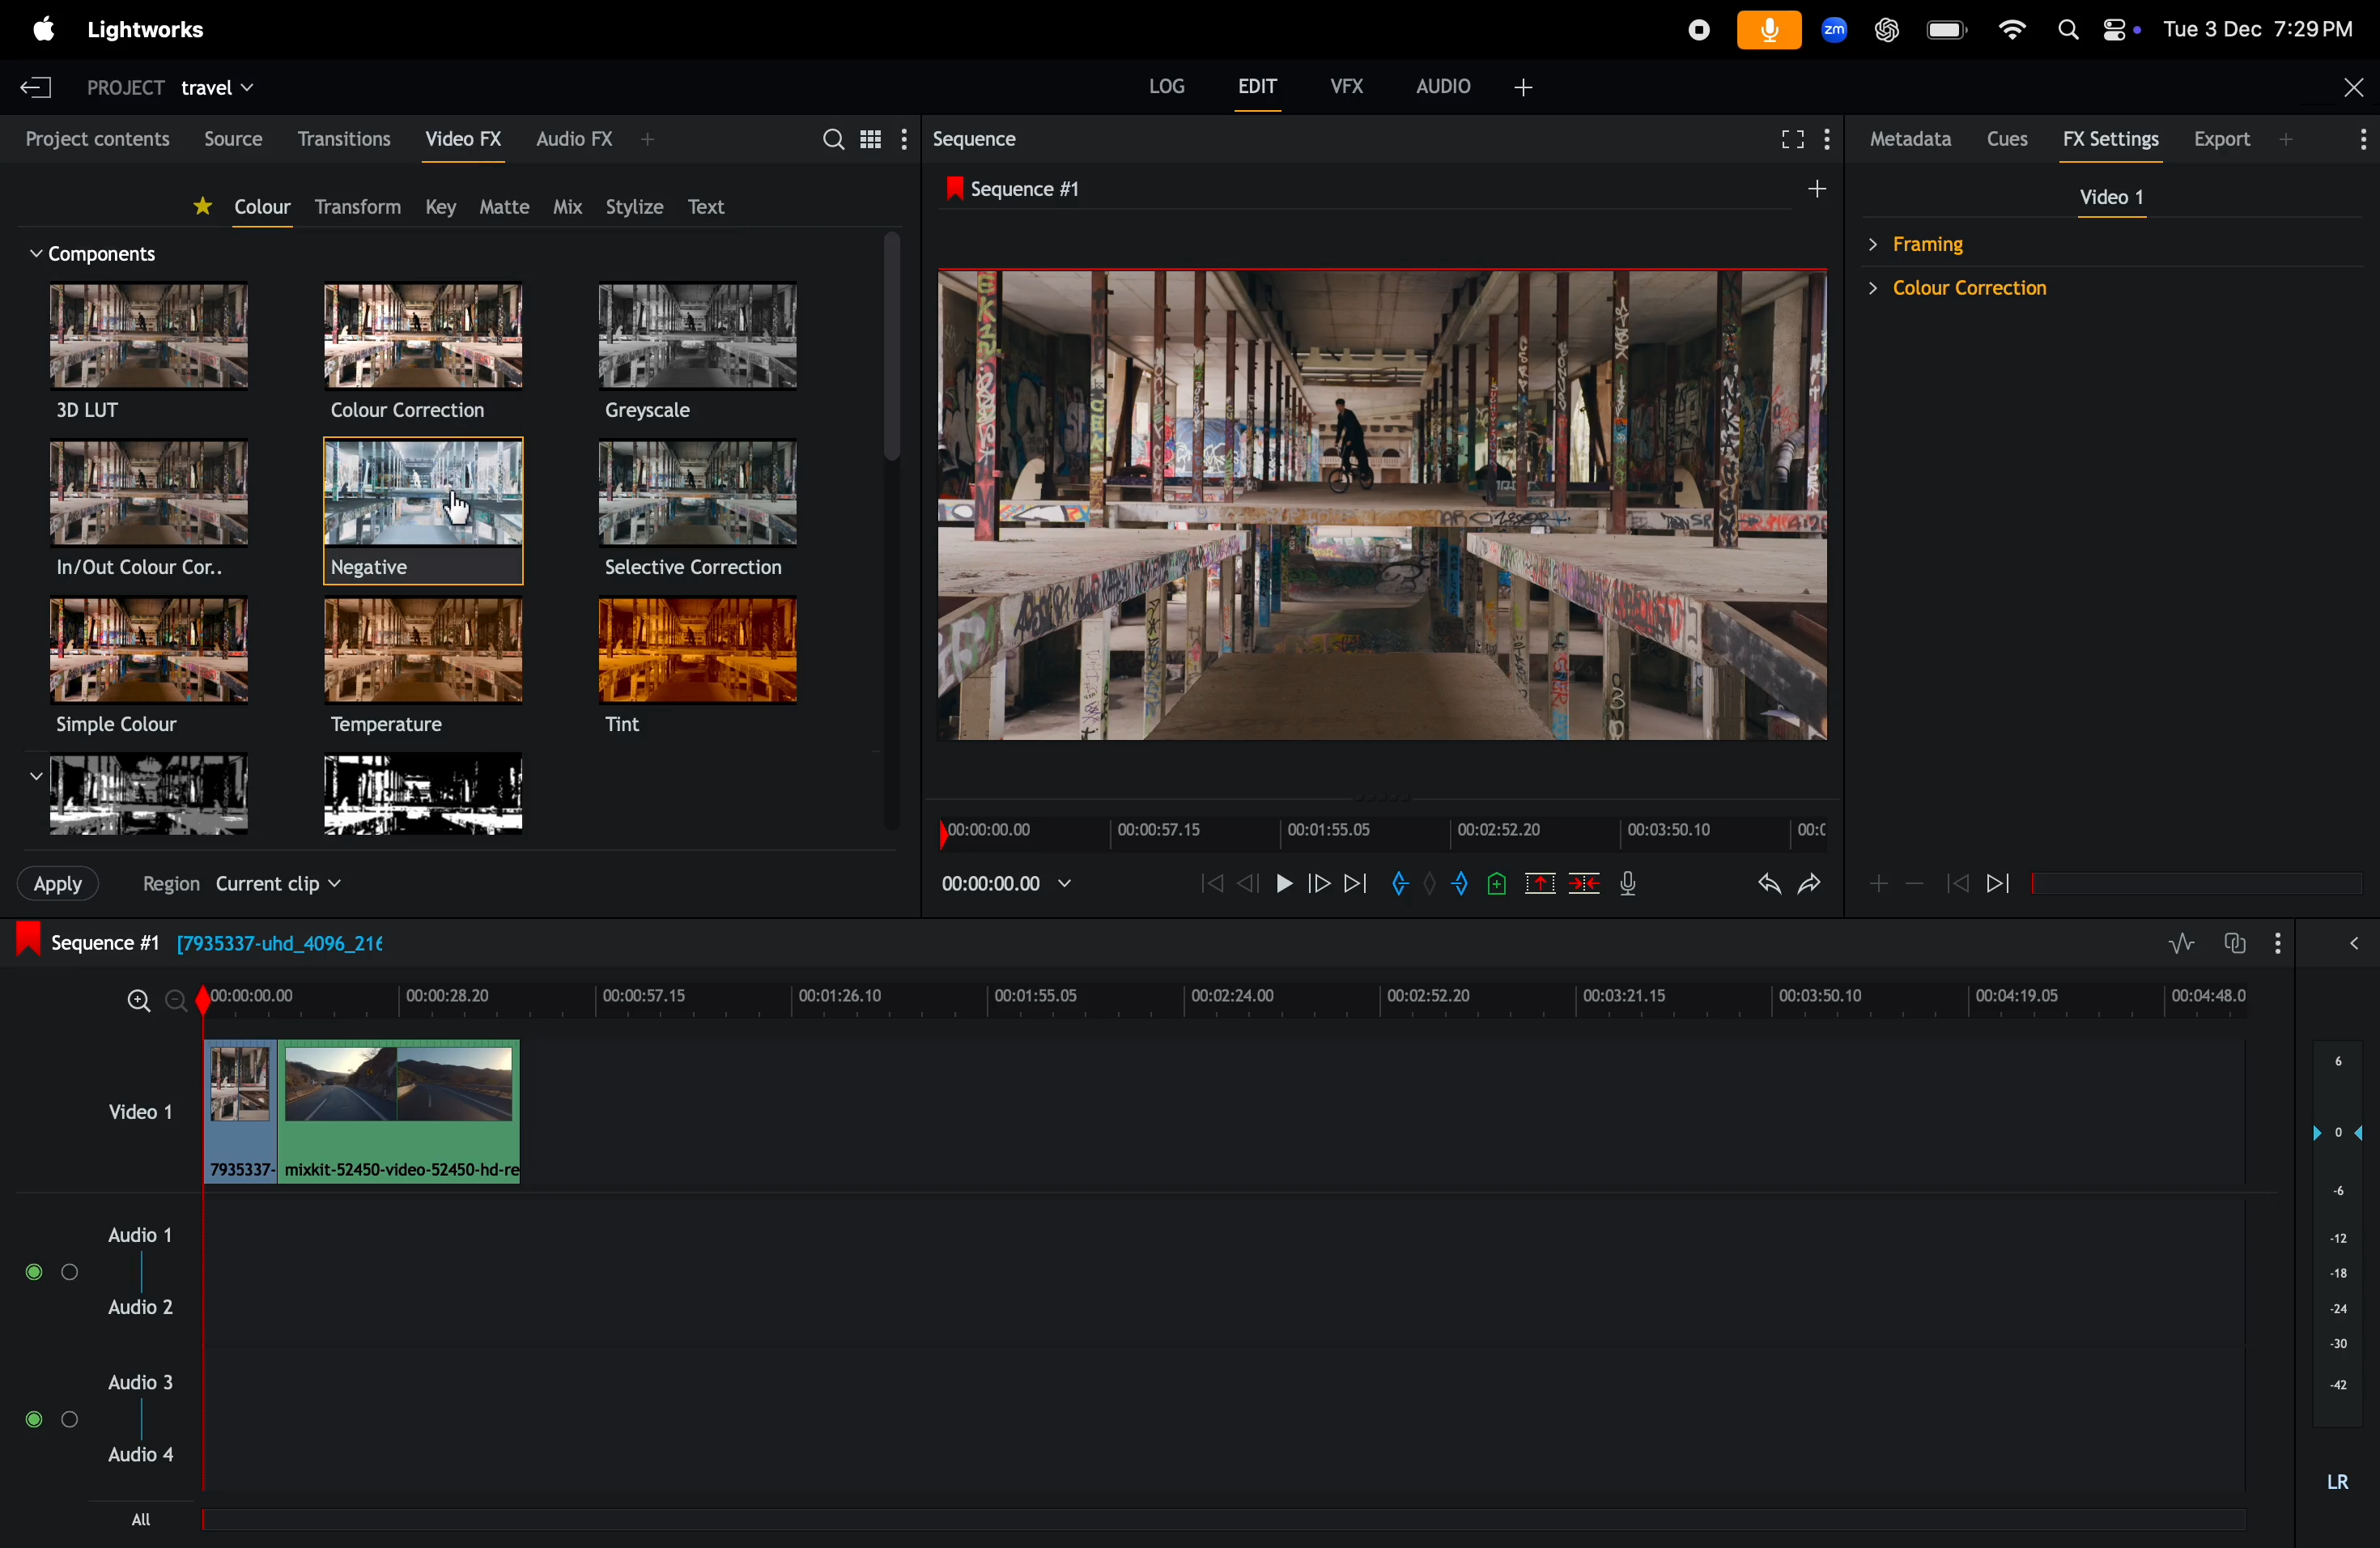 This screenshot has width=2380, height=1548. Describe the element at coordinates (228, 134) in the screenshot. I see `Source` at that location.